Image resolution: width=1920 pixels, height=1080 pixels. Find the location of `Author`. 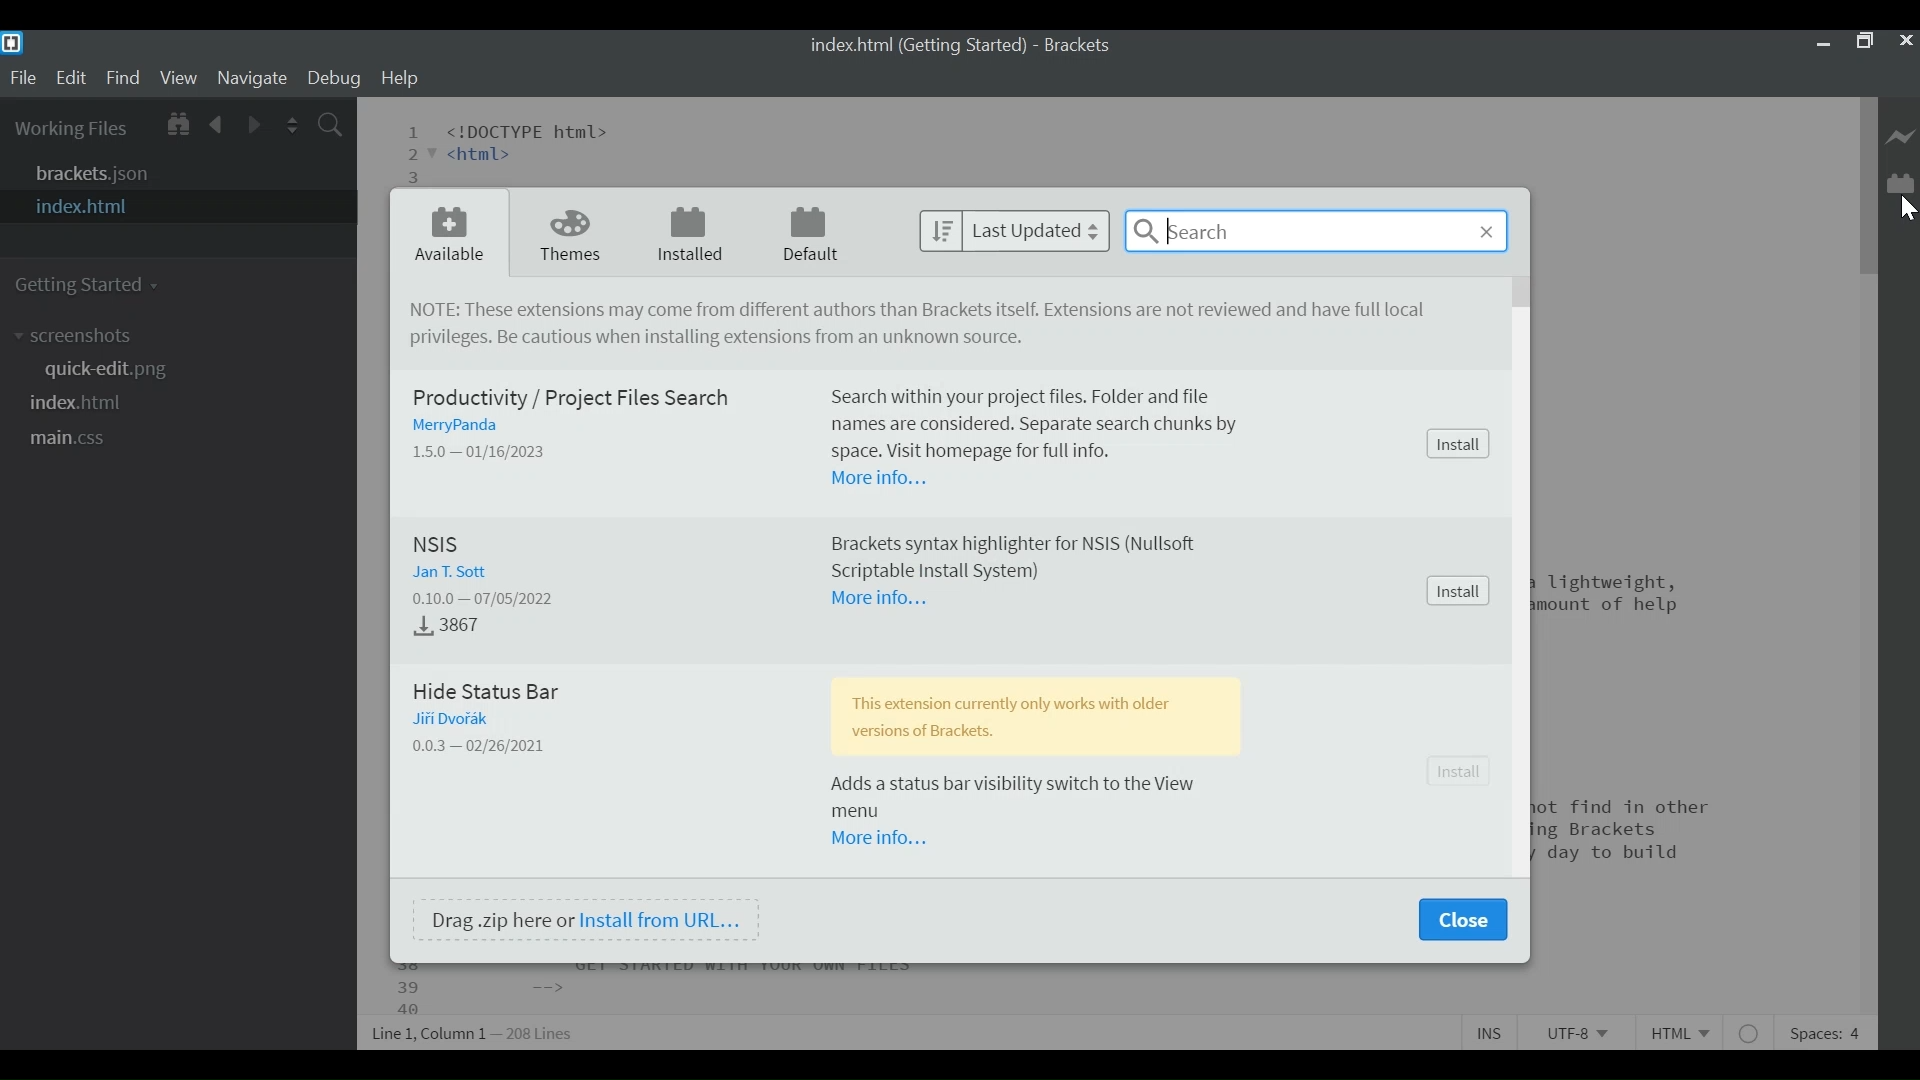

Author is located at coordinates (451, 571).